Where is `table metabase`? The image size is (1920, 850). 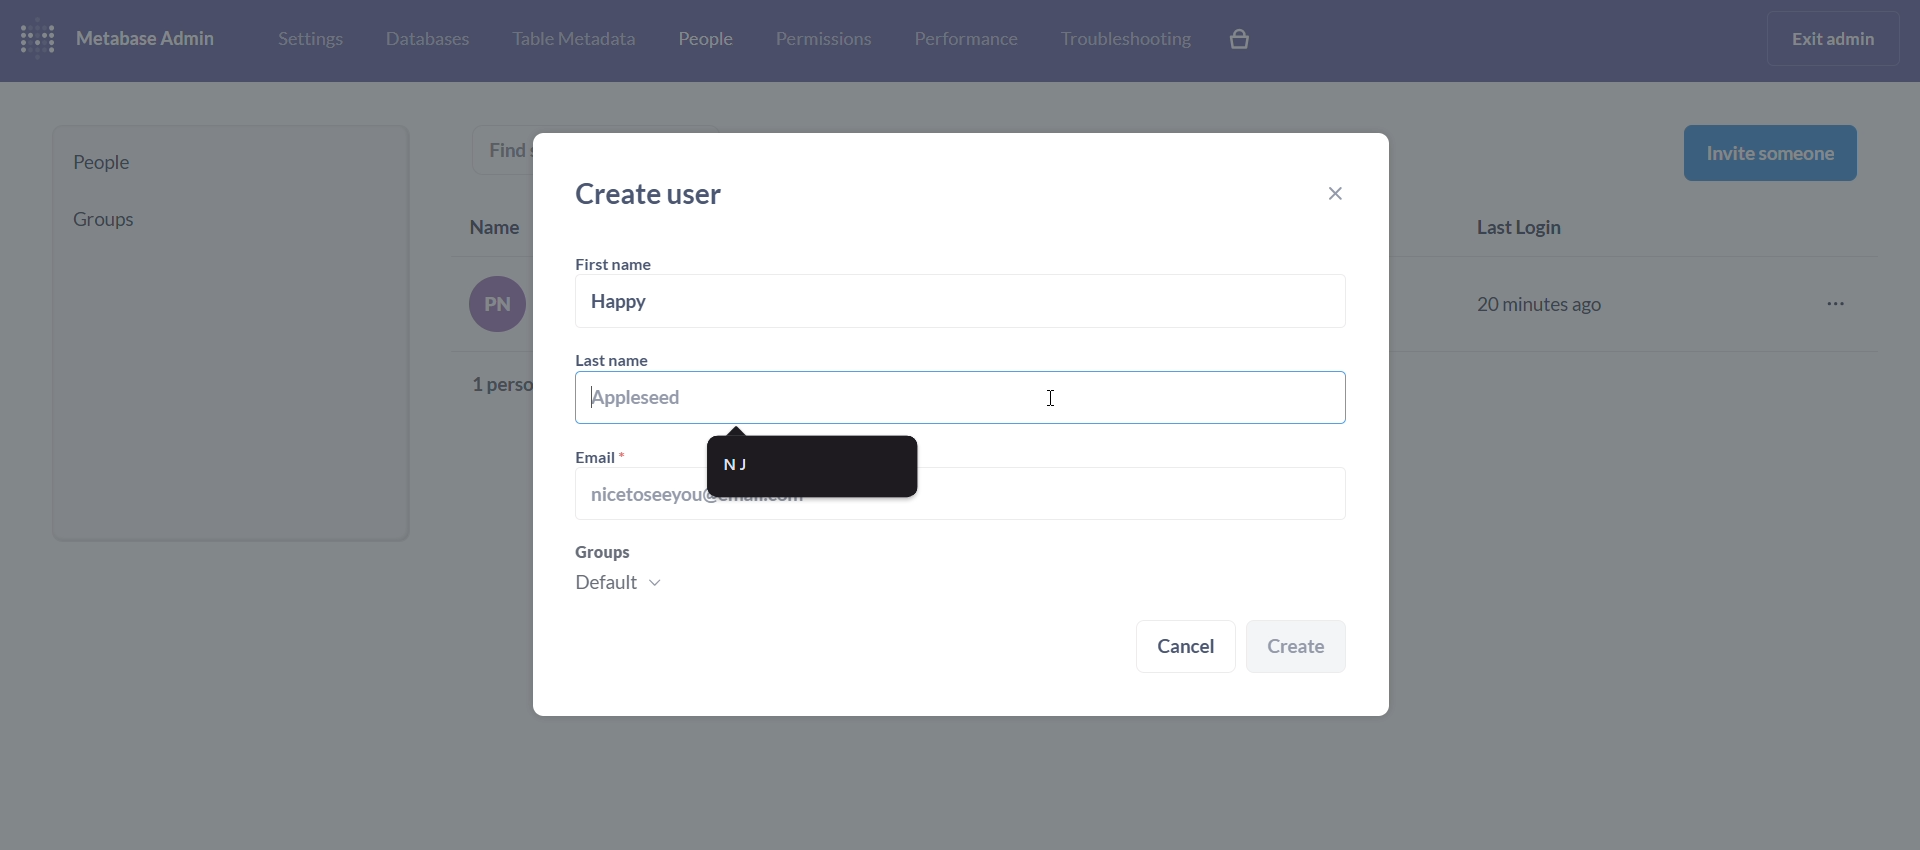 table metabase is located at coordinates (573, 40).